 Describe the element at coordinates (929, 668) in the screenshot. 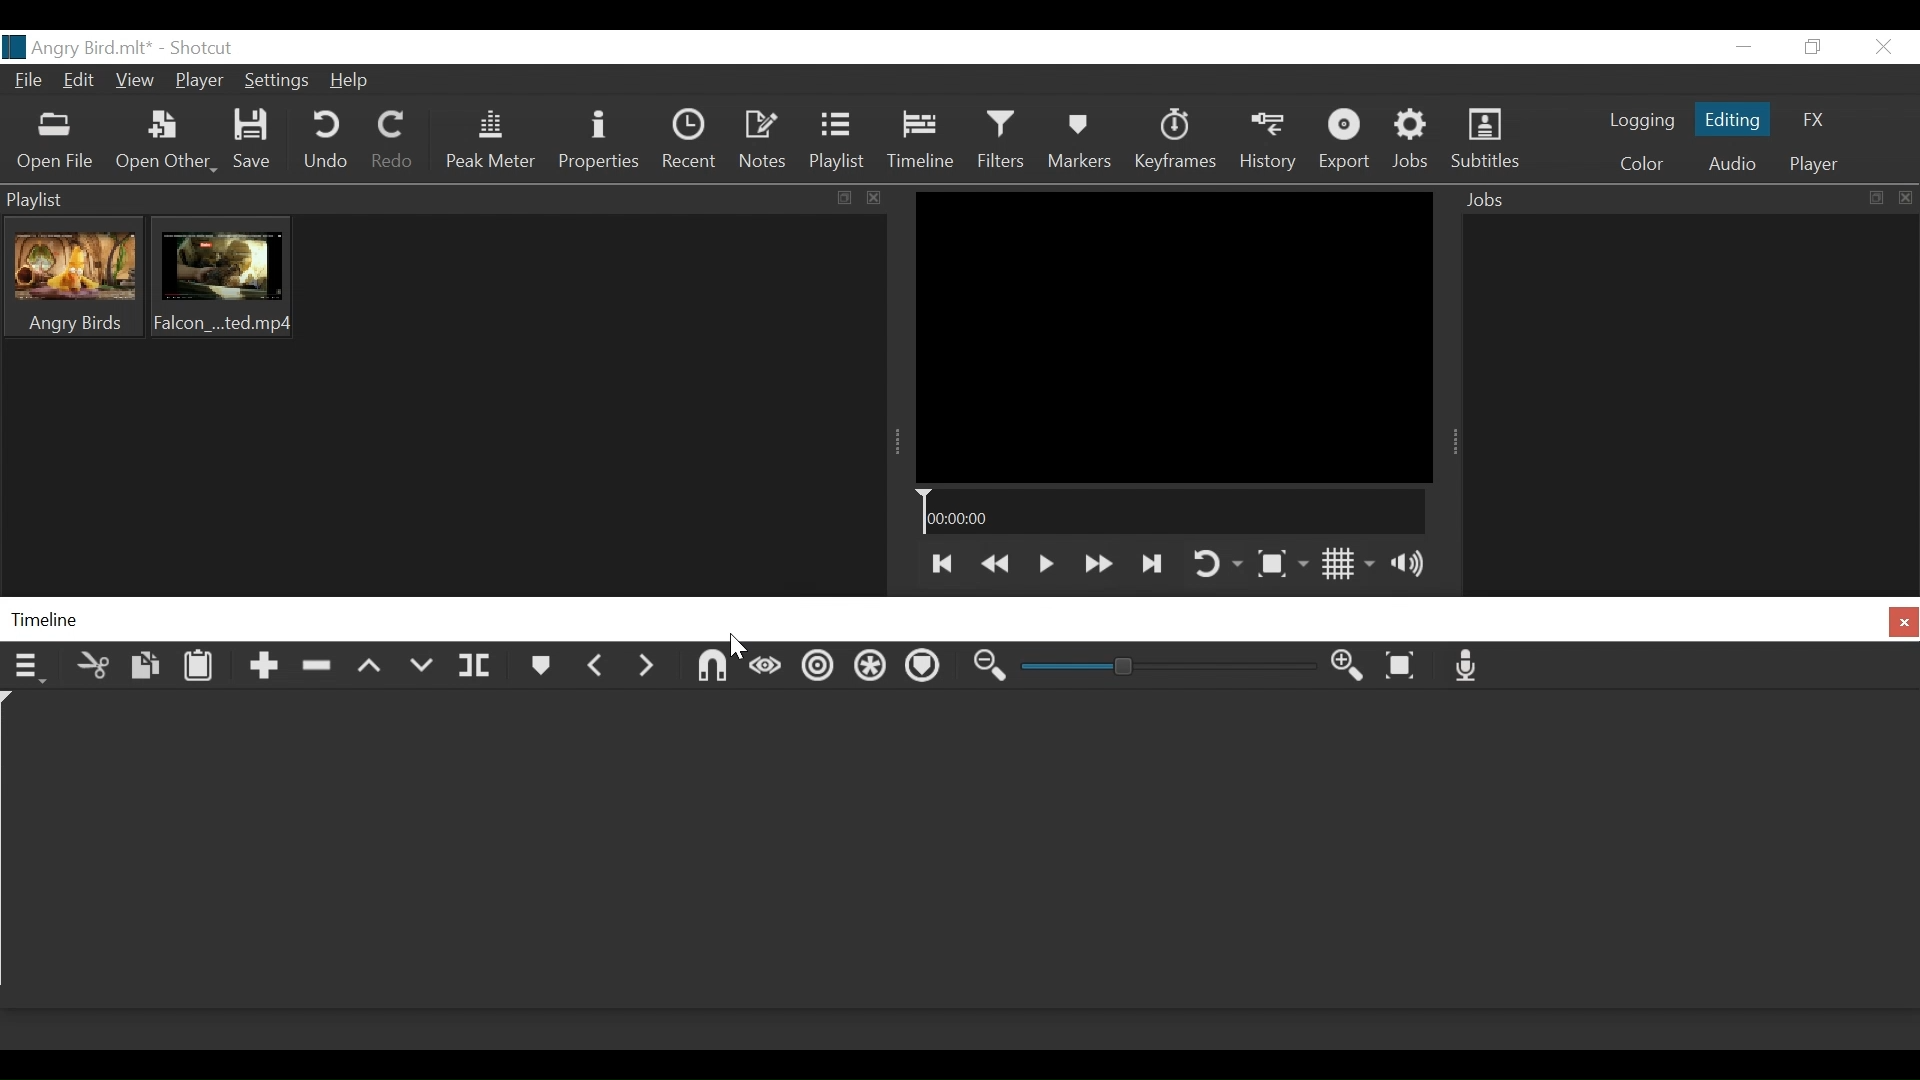

I see `Ripple markers` at that location.